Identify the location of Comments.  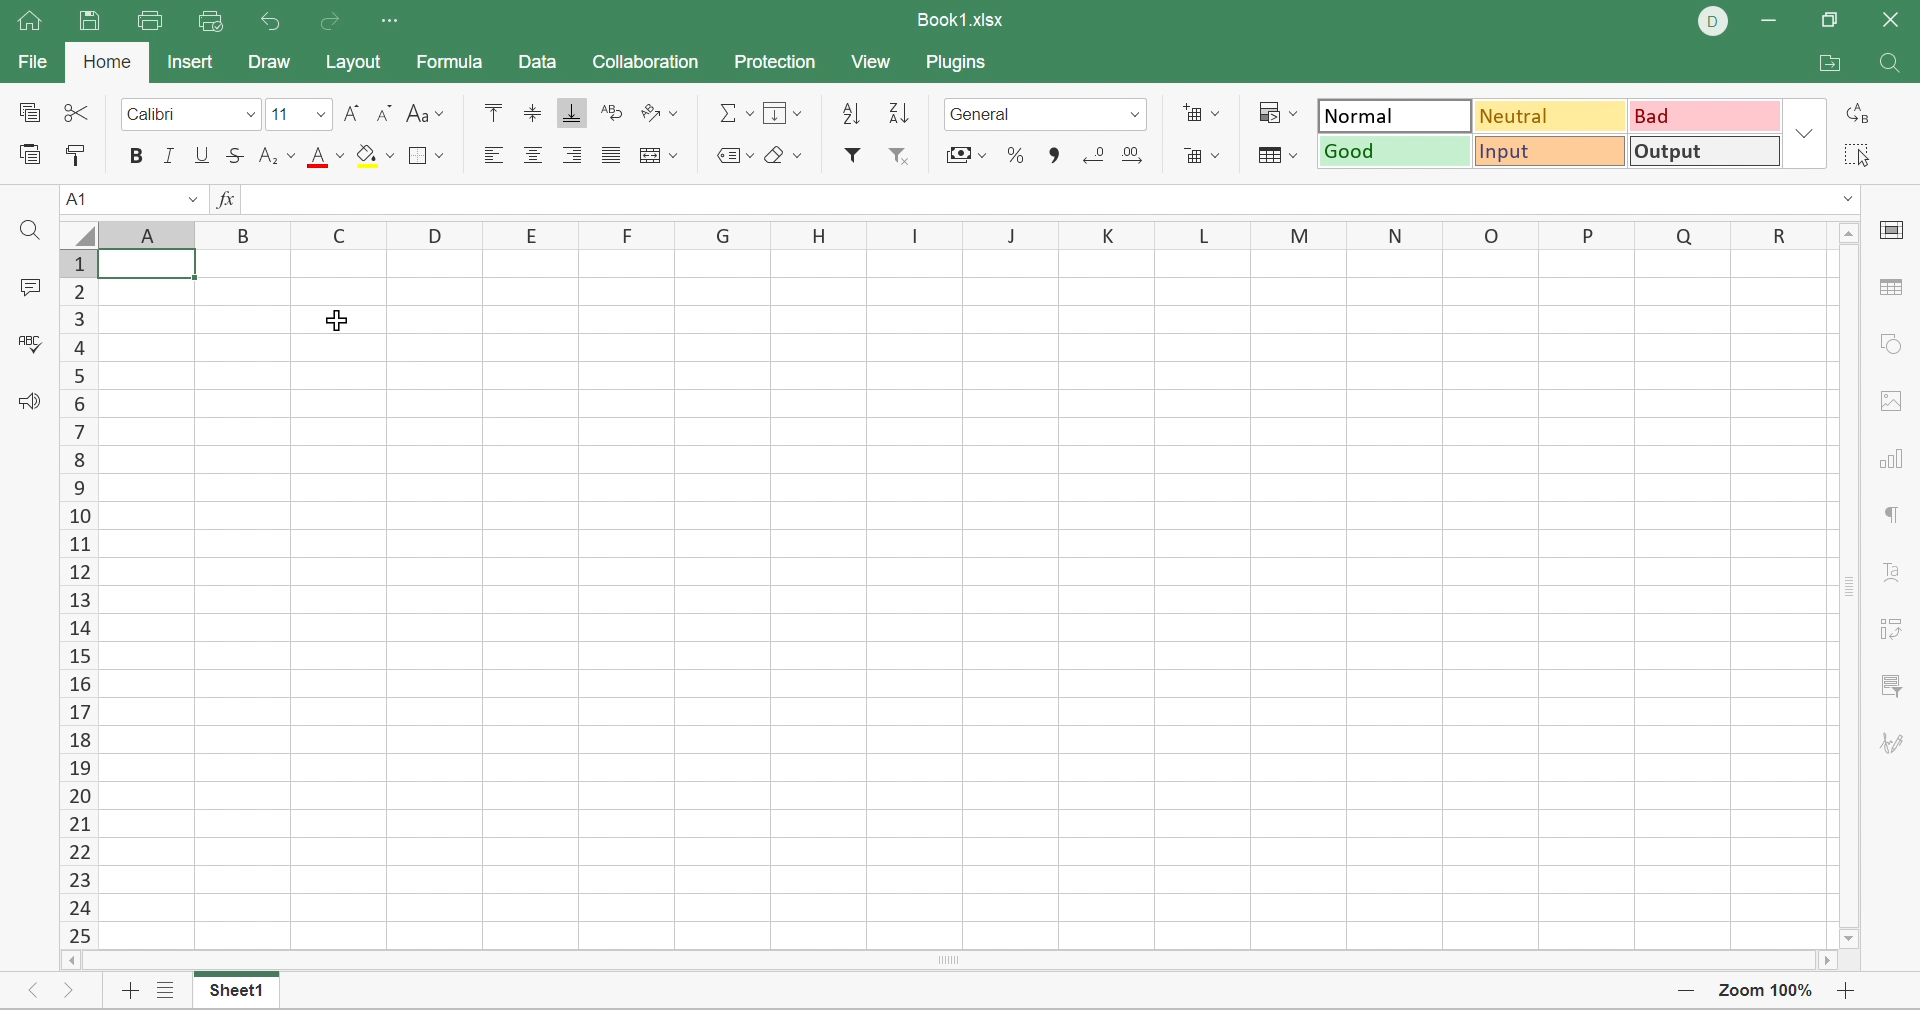
(27, 289).